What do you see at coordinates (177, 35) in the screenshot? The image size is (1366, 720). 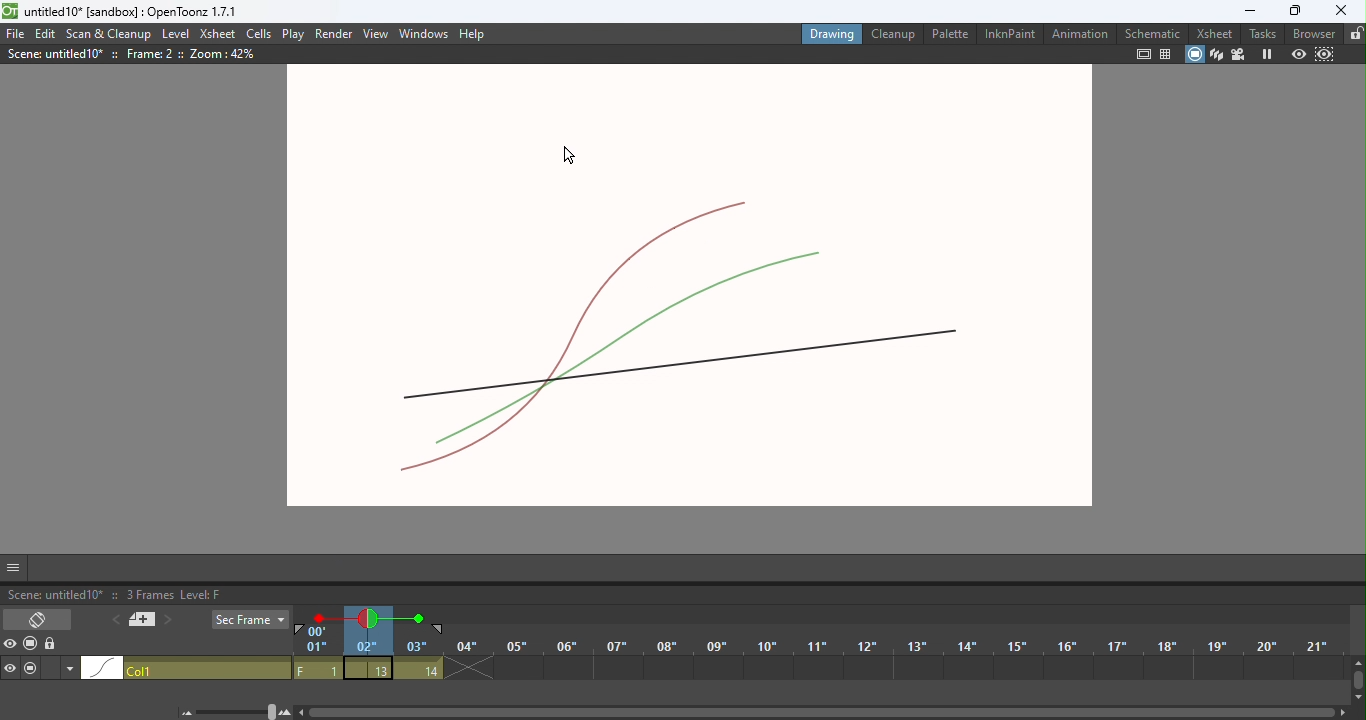 I see `Level` at bounding box center [177, 35].